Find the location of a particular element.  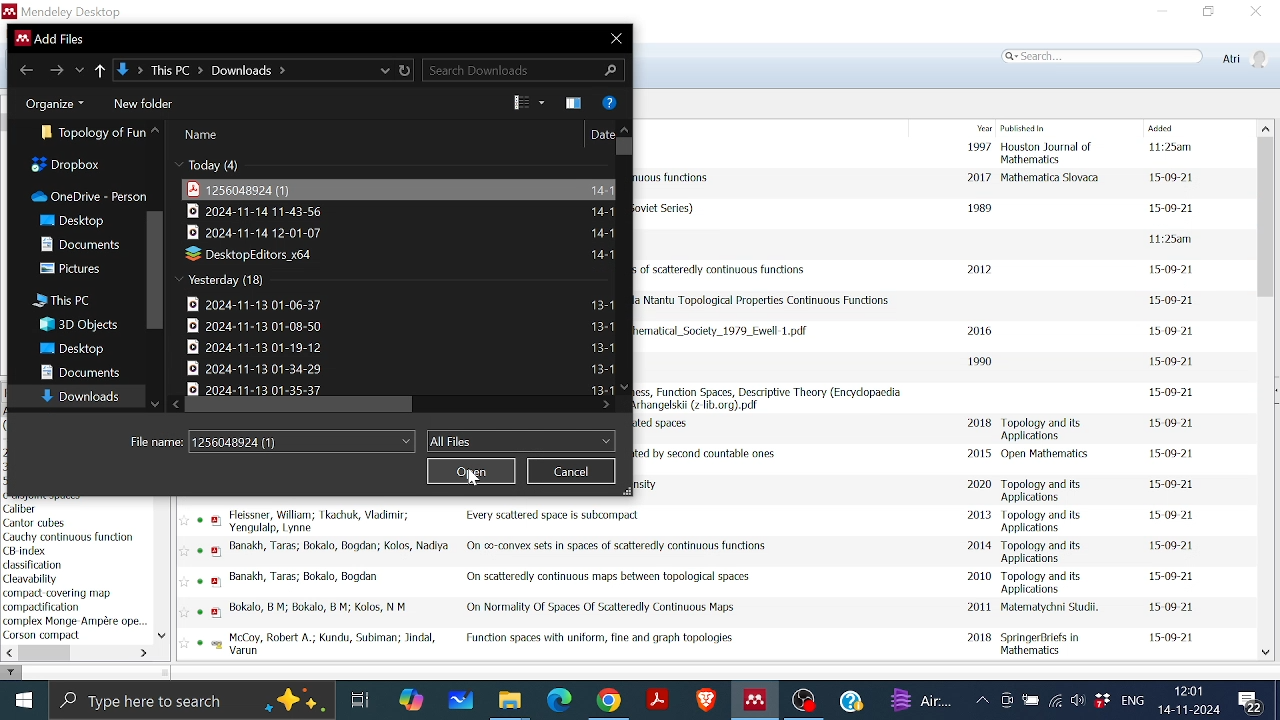

Pictures is located at coordinates (68, 269).